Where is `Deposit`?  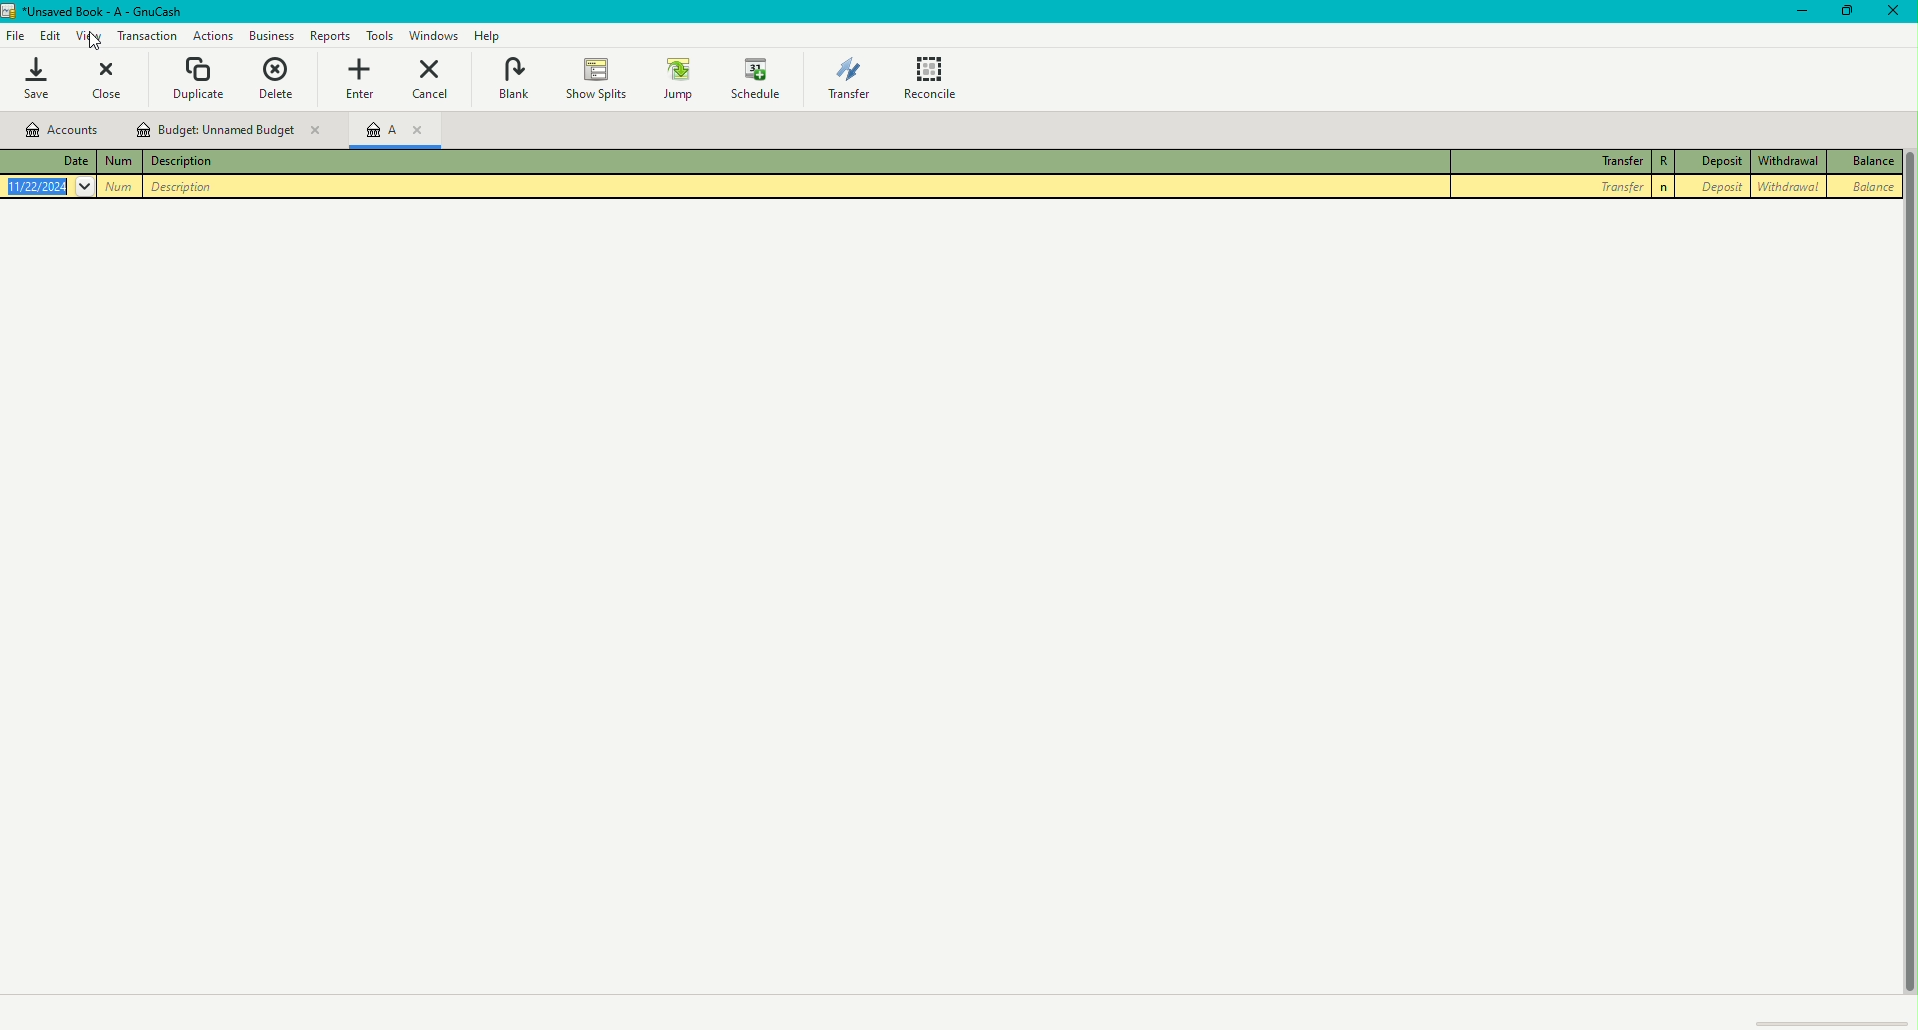 Deposit is located at coordinates (1712, 162).